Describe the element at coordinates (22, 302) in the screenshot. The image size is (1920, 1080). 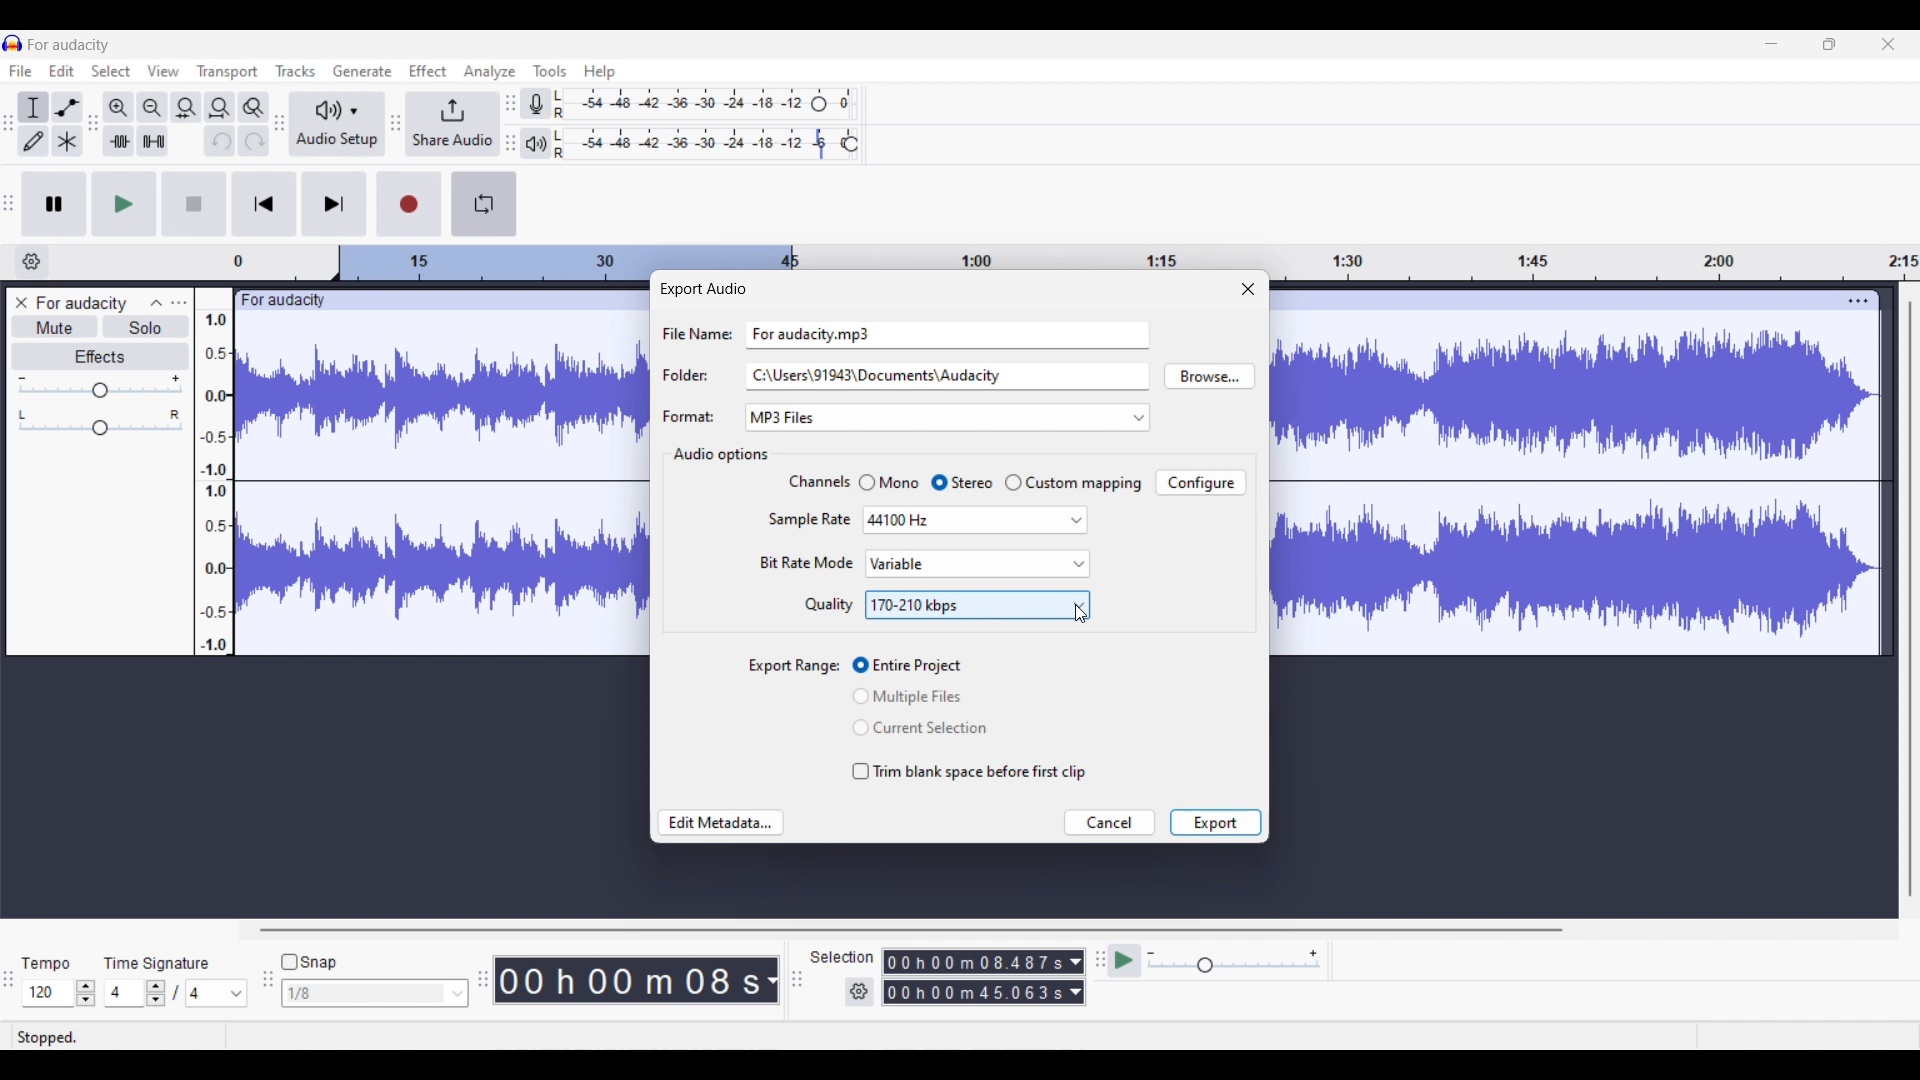
I see `Close track` at that location.